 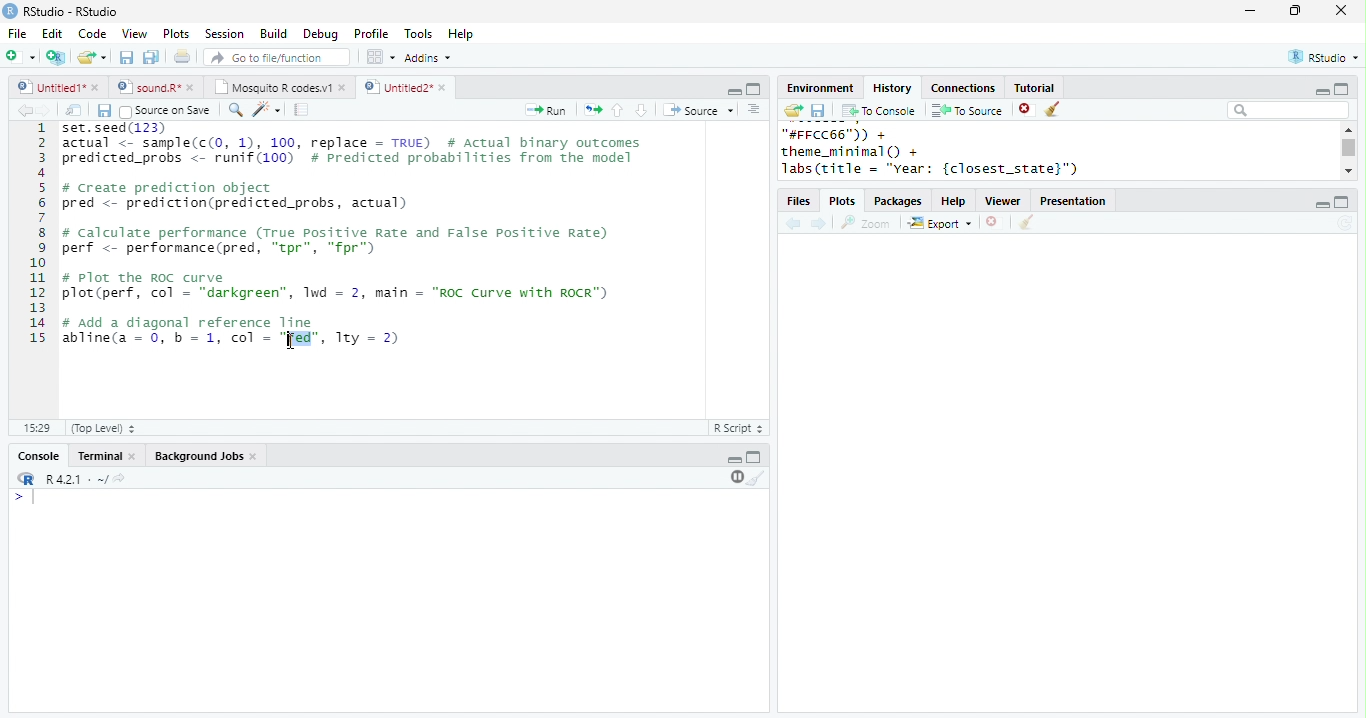 I want to click on Plots, so click(x=844, y=202).